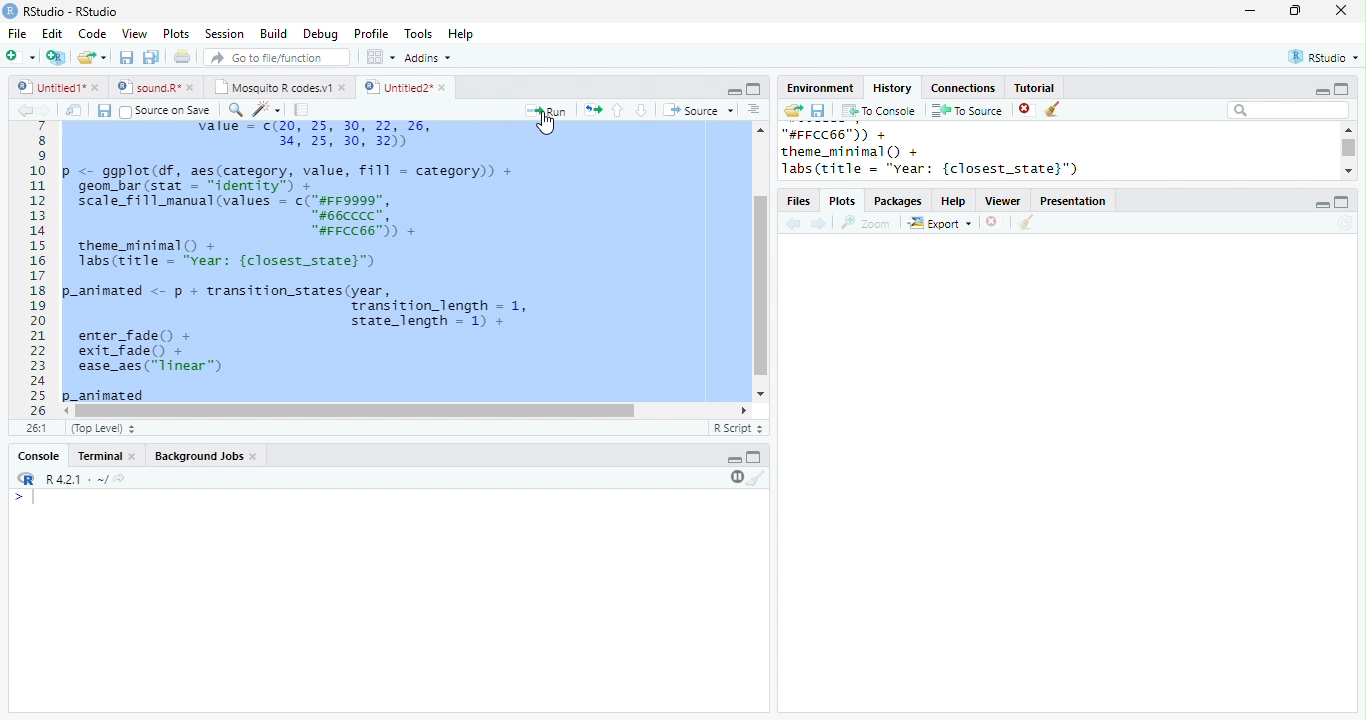 This screenshot has width=1366, height=720. Describe the element at coordinates (967, 110) in the screenshot. I see `To Source` at that location.